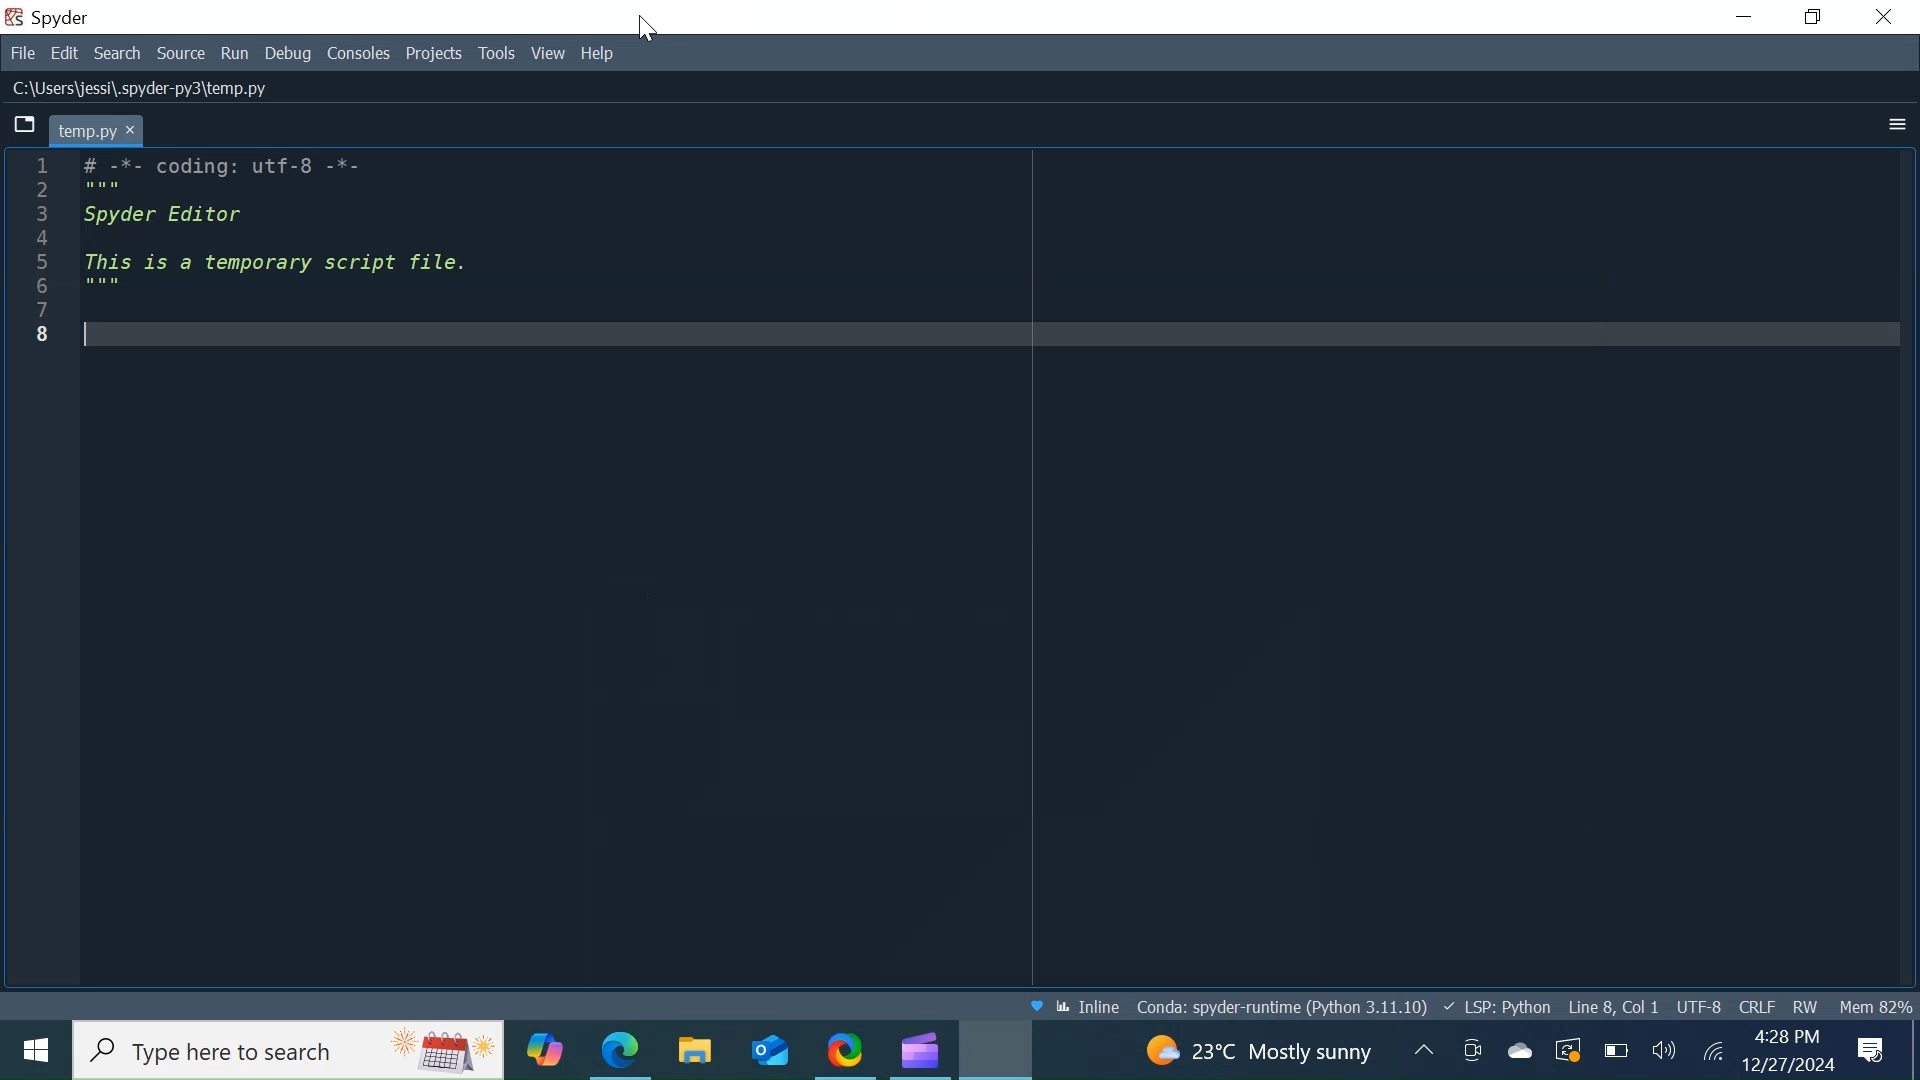  What do you see at coordinates (1036, 1006) in the screenshot?
I see `Help Spyder` at bounding box center [1036, 1006].